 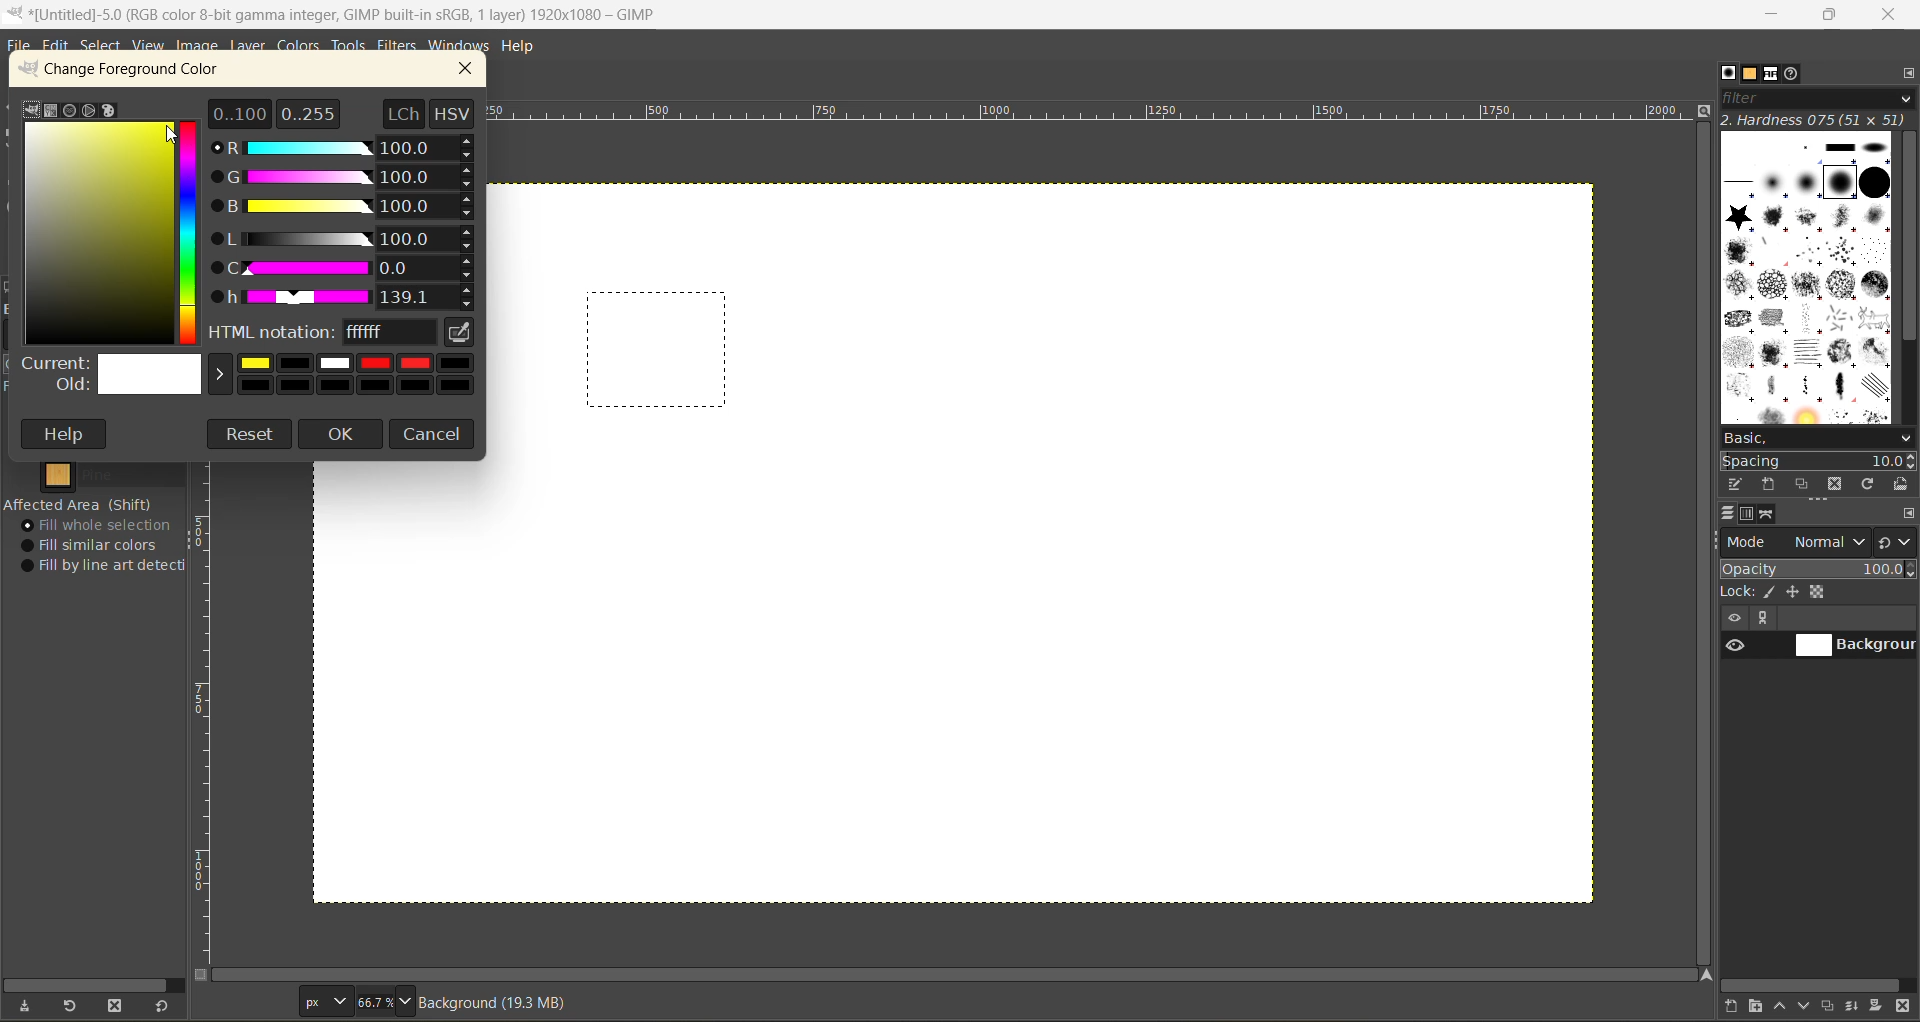 What do you see at coordinates (1094, 115) in the screenshot?
I see `scale` at bounding box center [1094, 115].